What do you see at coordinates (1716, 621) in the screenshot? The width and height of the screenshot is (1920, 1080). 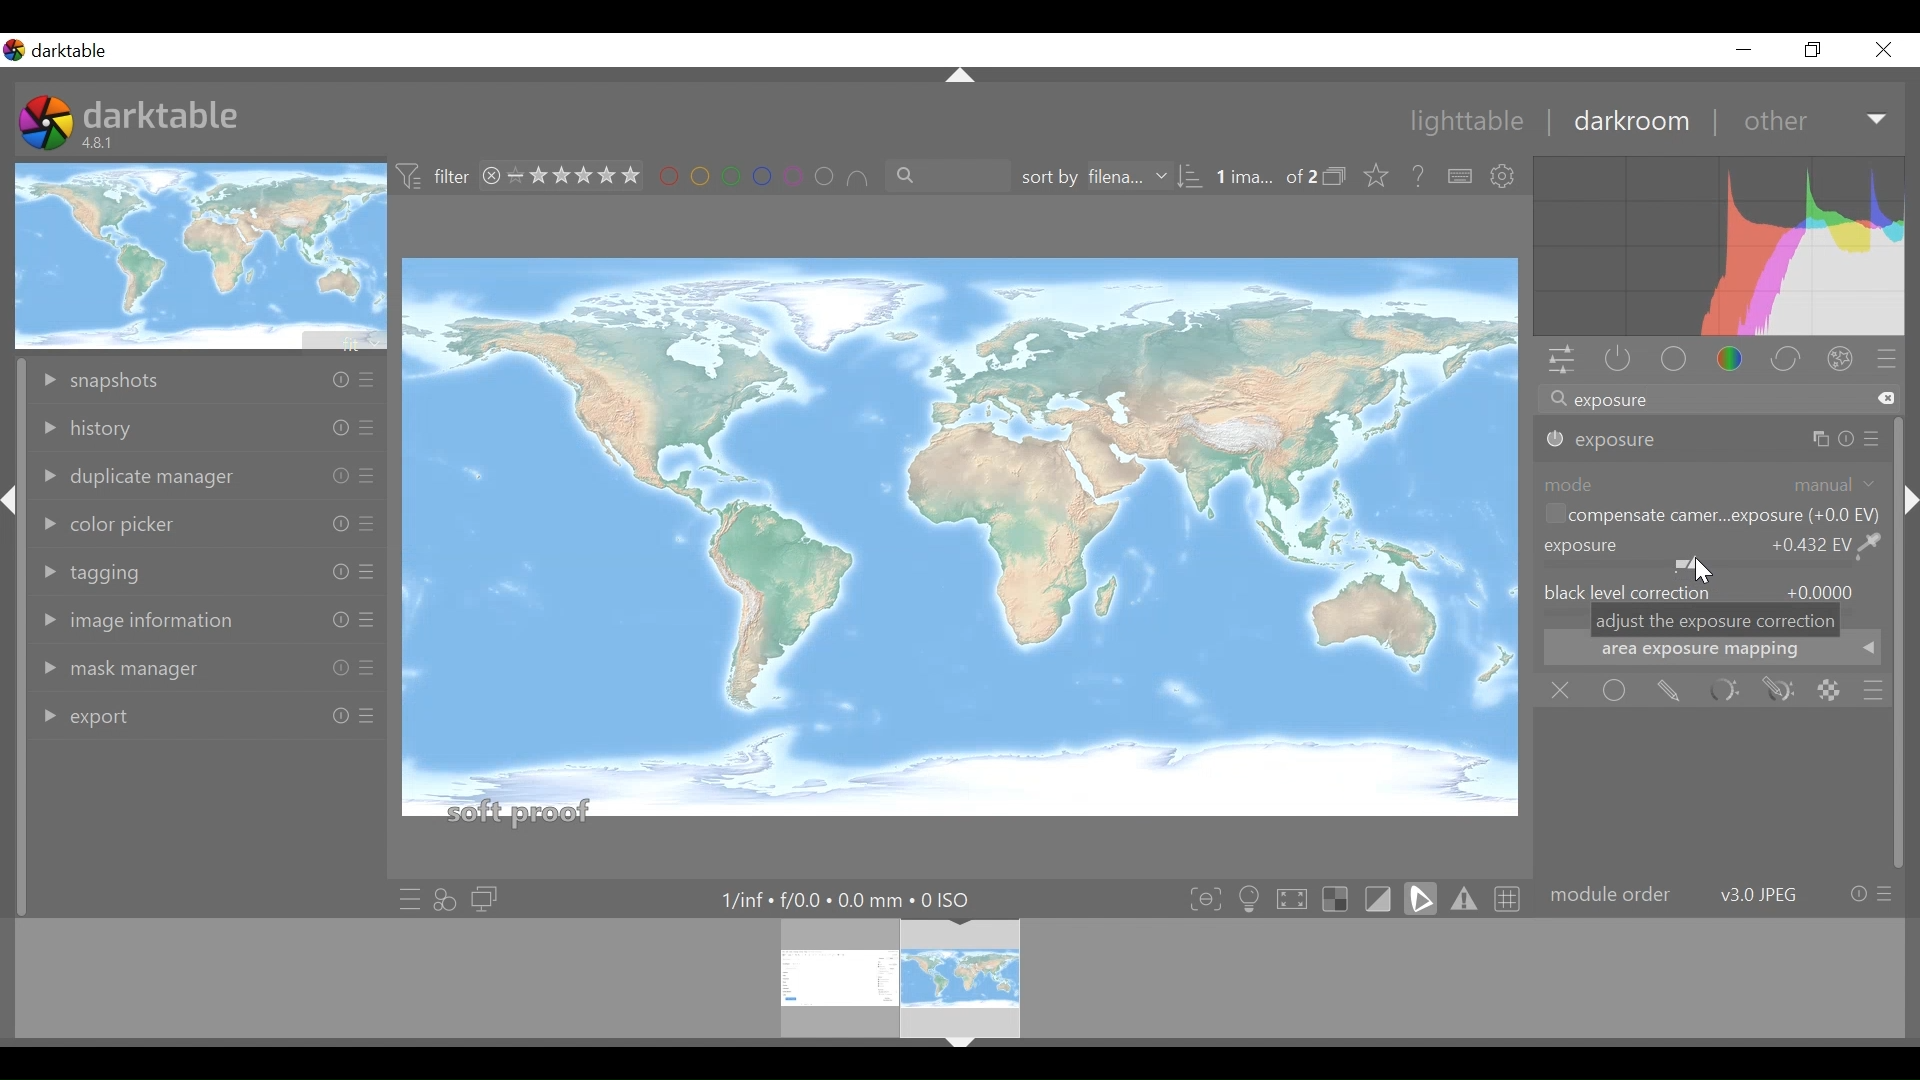 I see `adjust the exposure correction` at bounding box center [1716, 621].